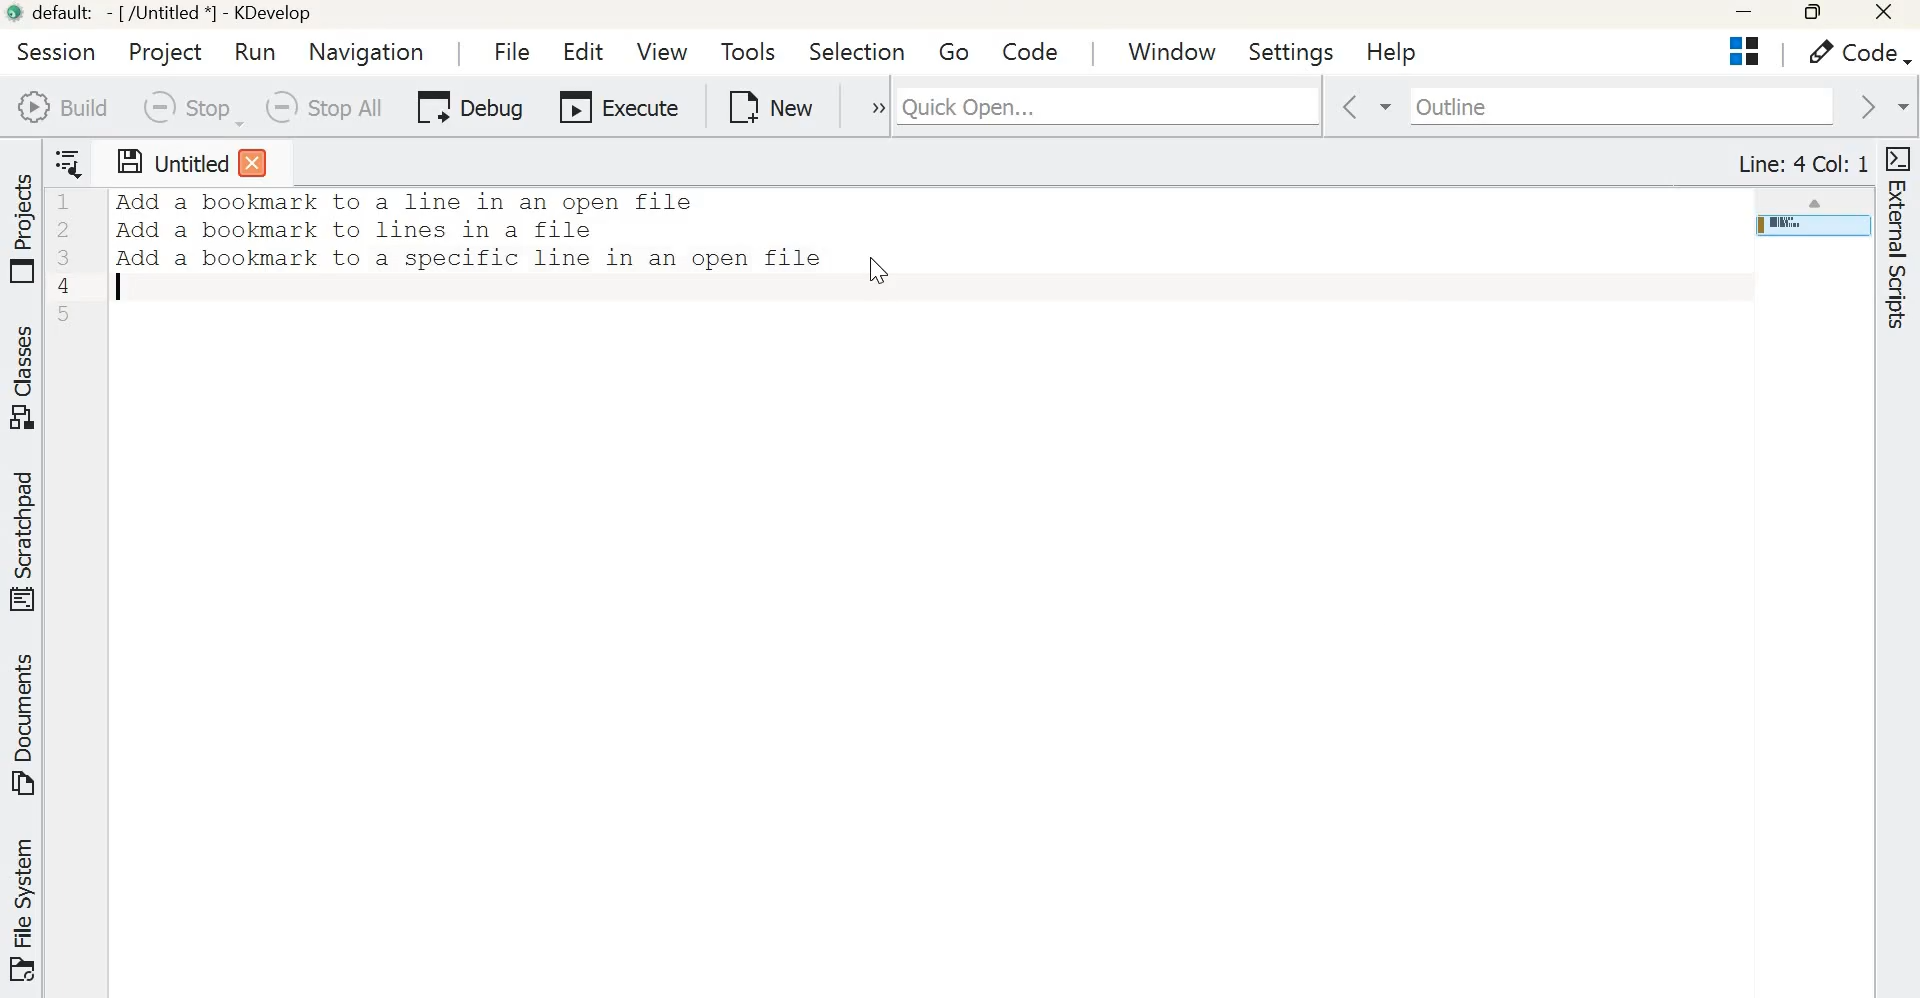 The height and width of the screenshot is (998, 1920). Describe the element at coordinates (367, 54) in the screenshot. I see `Navigation` at that location.